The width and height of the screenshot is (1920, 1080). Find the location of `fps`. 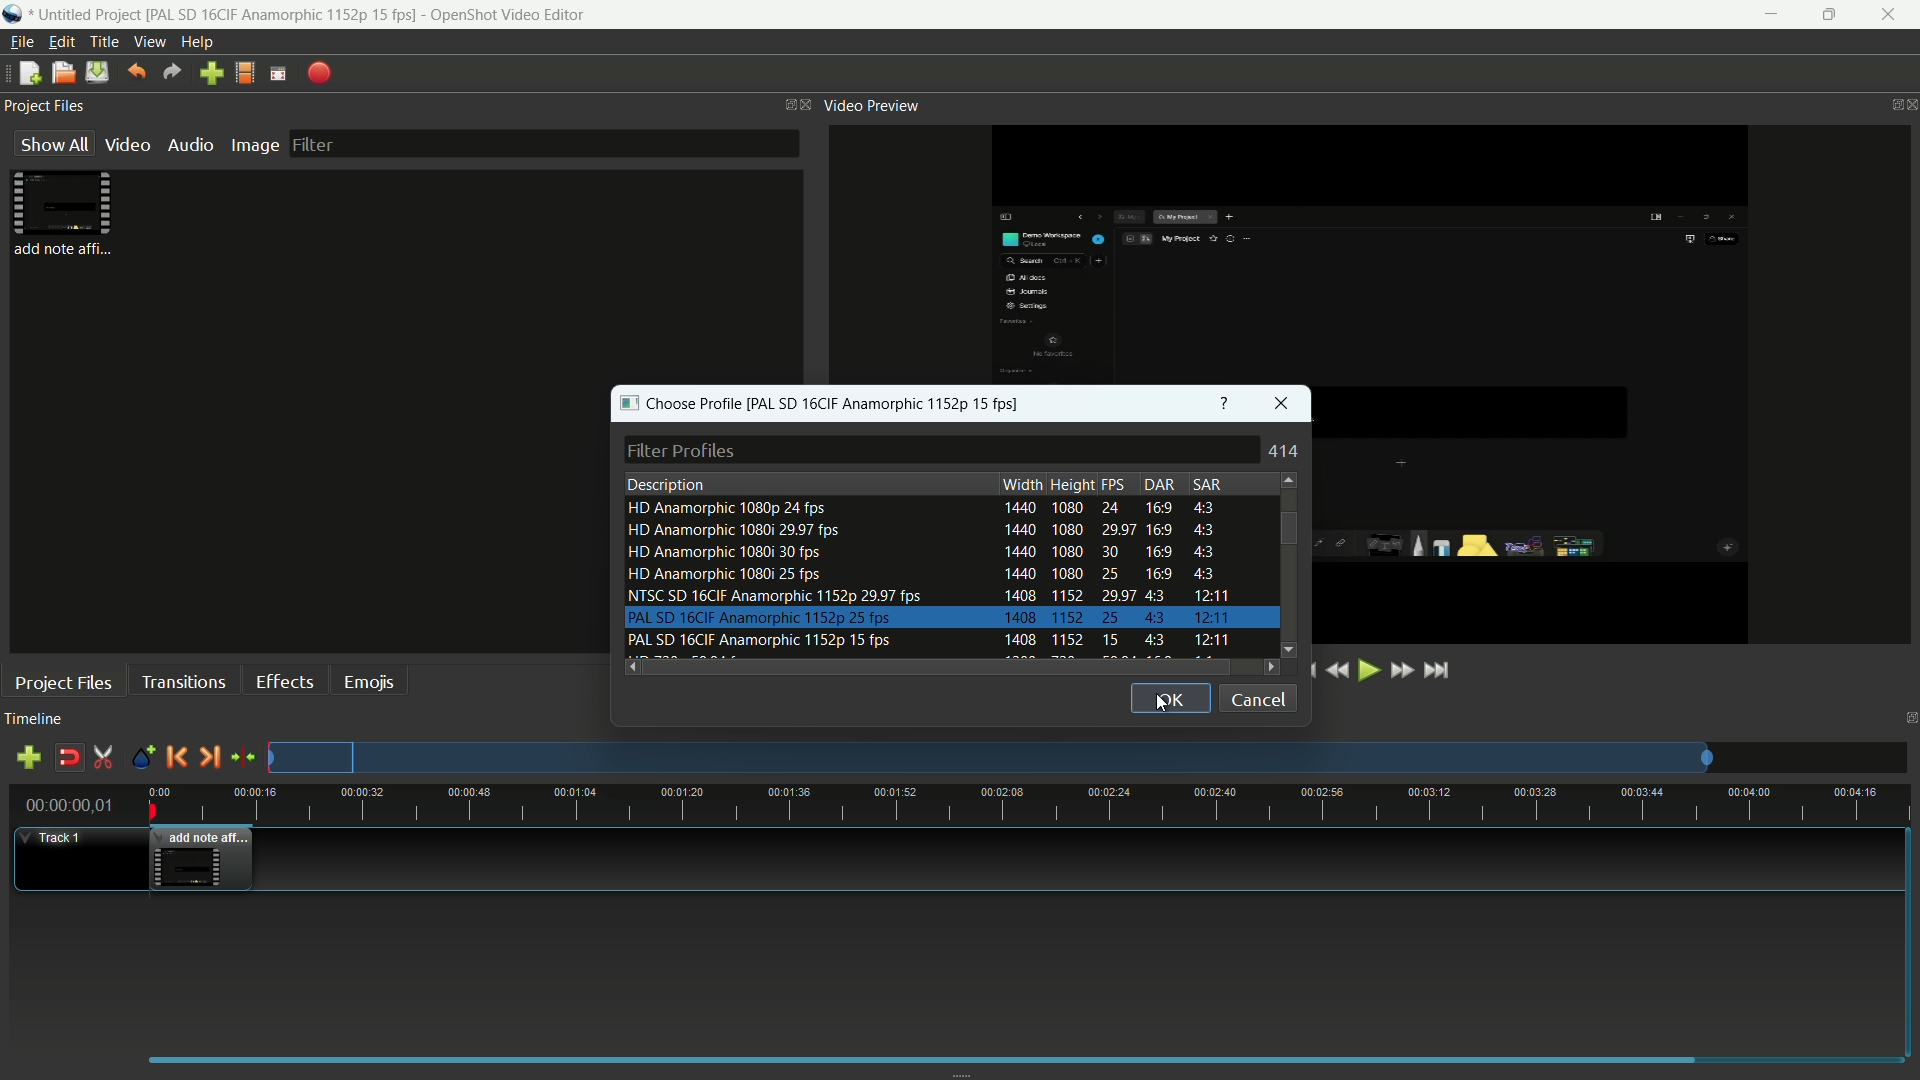

fps is located at coordinates (1115, 485).